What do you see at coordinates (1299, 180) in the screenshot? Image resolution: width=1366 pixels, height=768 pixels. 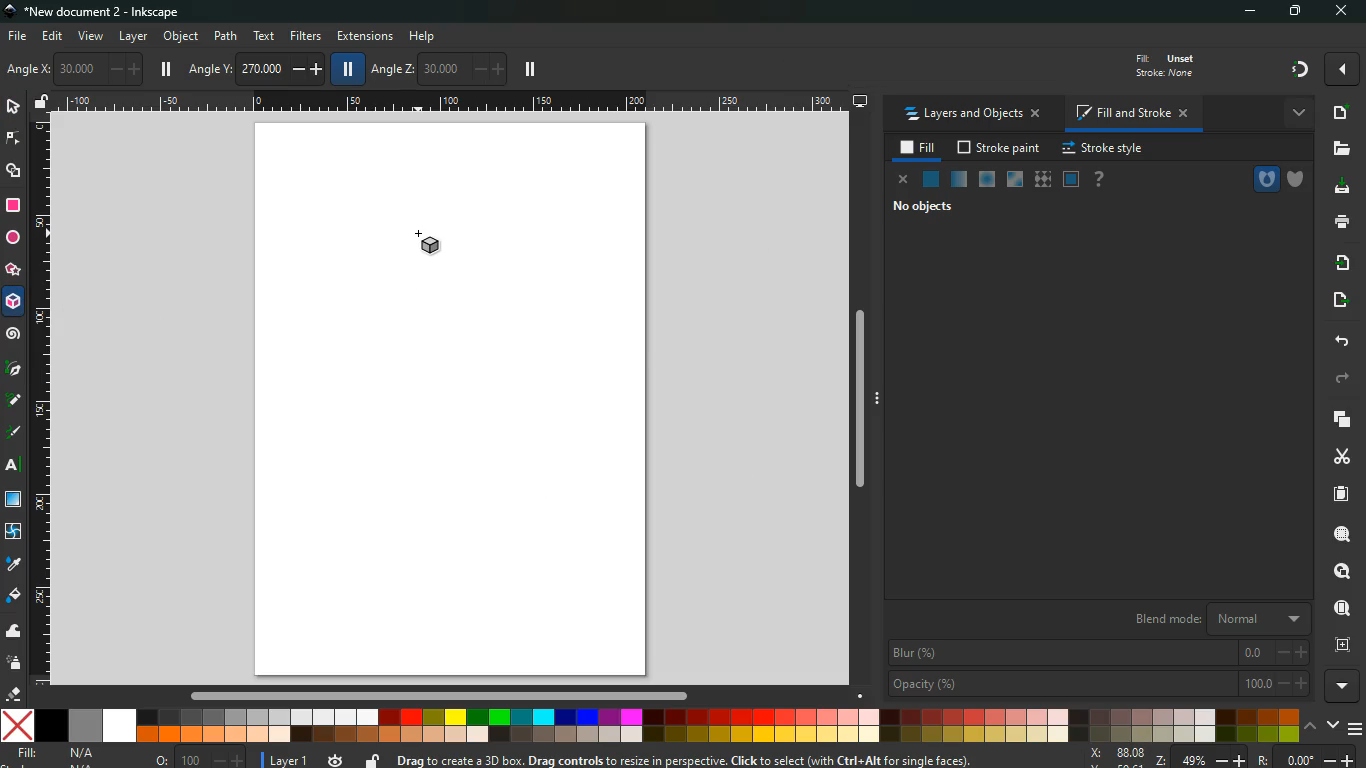 I see `shield` at bounding box center [1299, 180].